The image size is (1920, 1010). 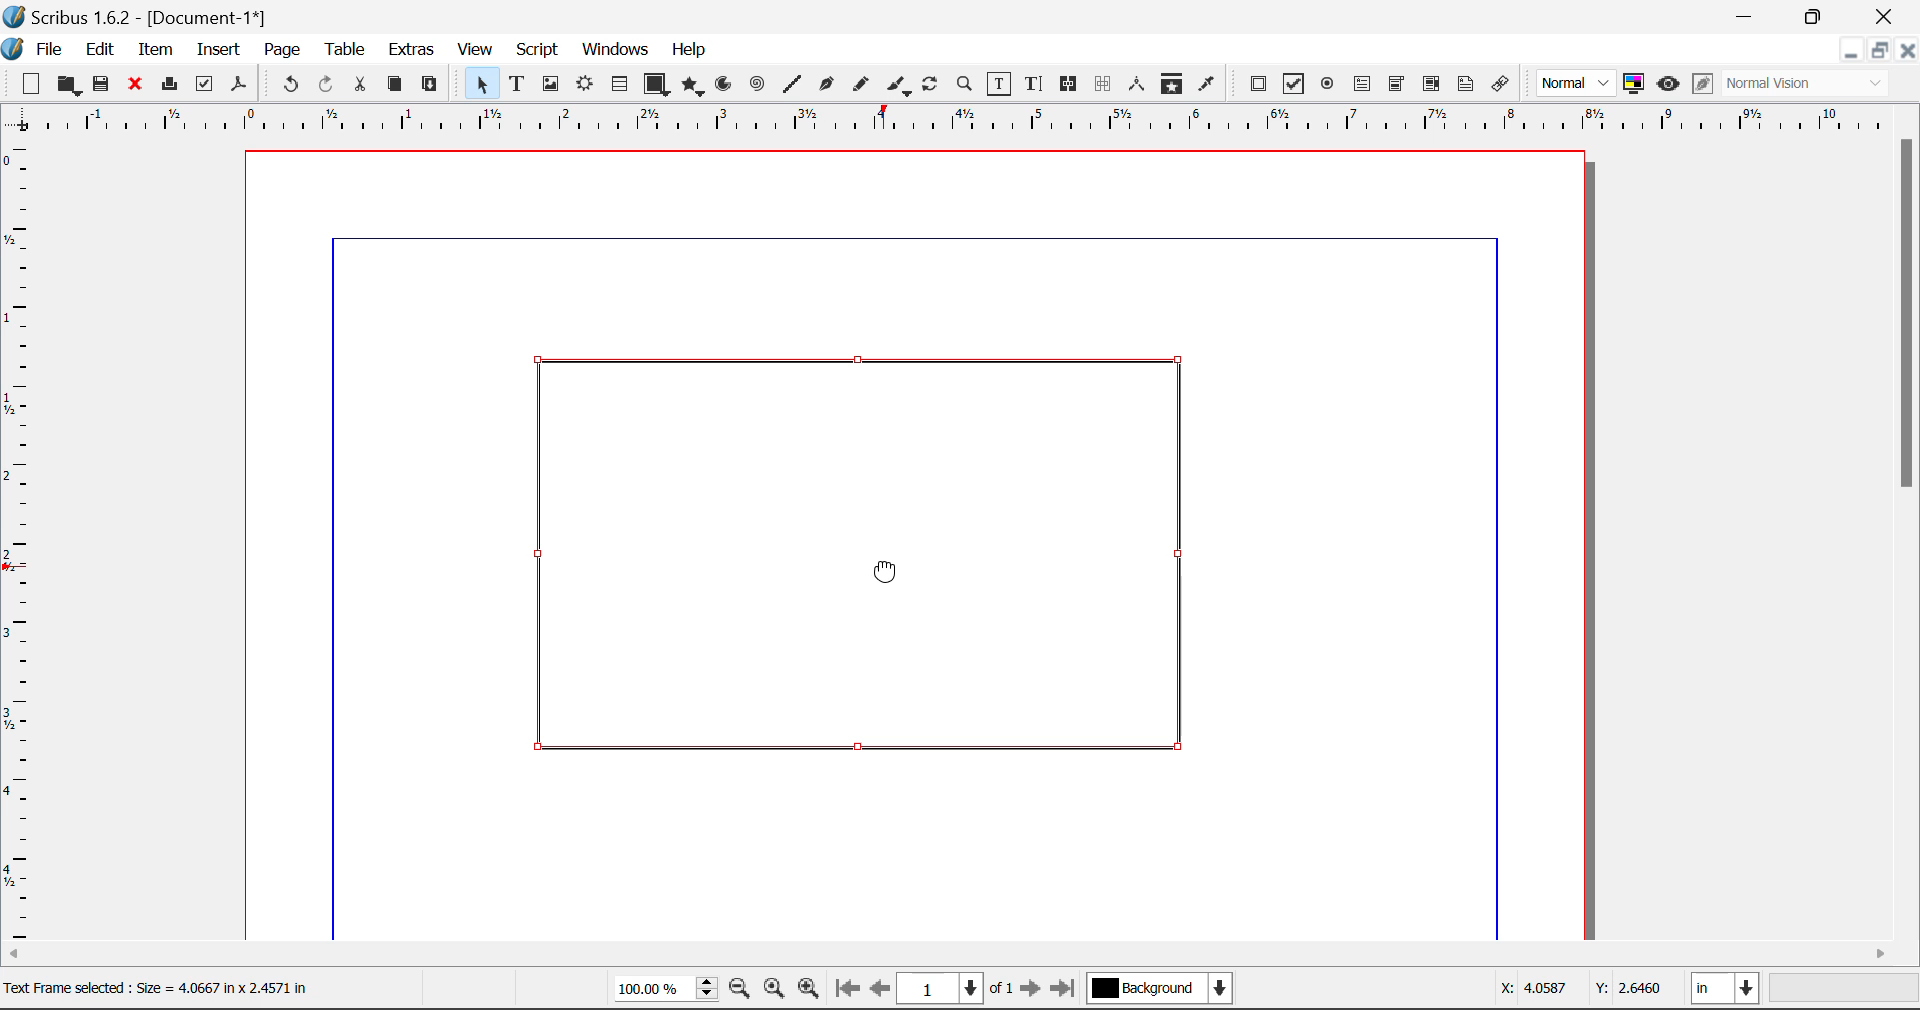 I want to click on Save, so click(x=103, y=84).